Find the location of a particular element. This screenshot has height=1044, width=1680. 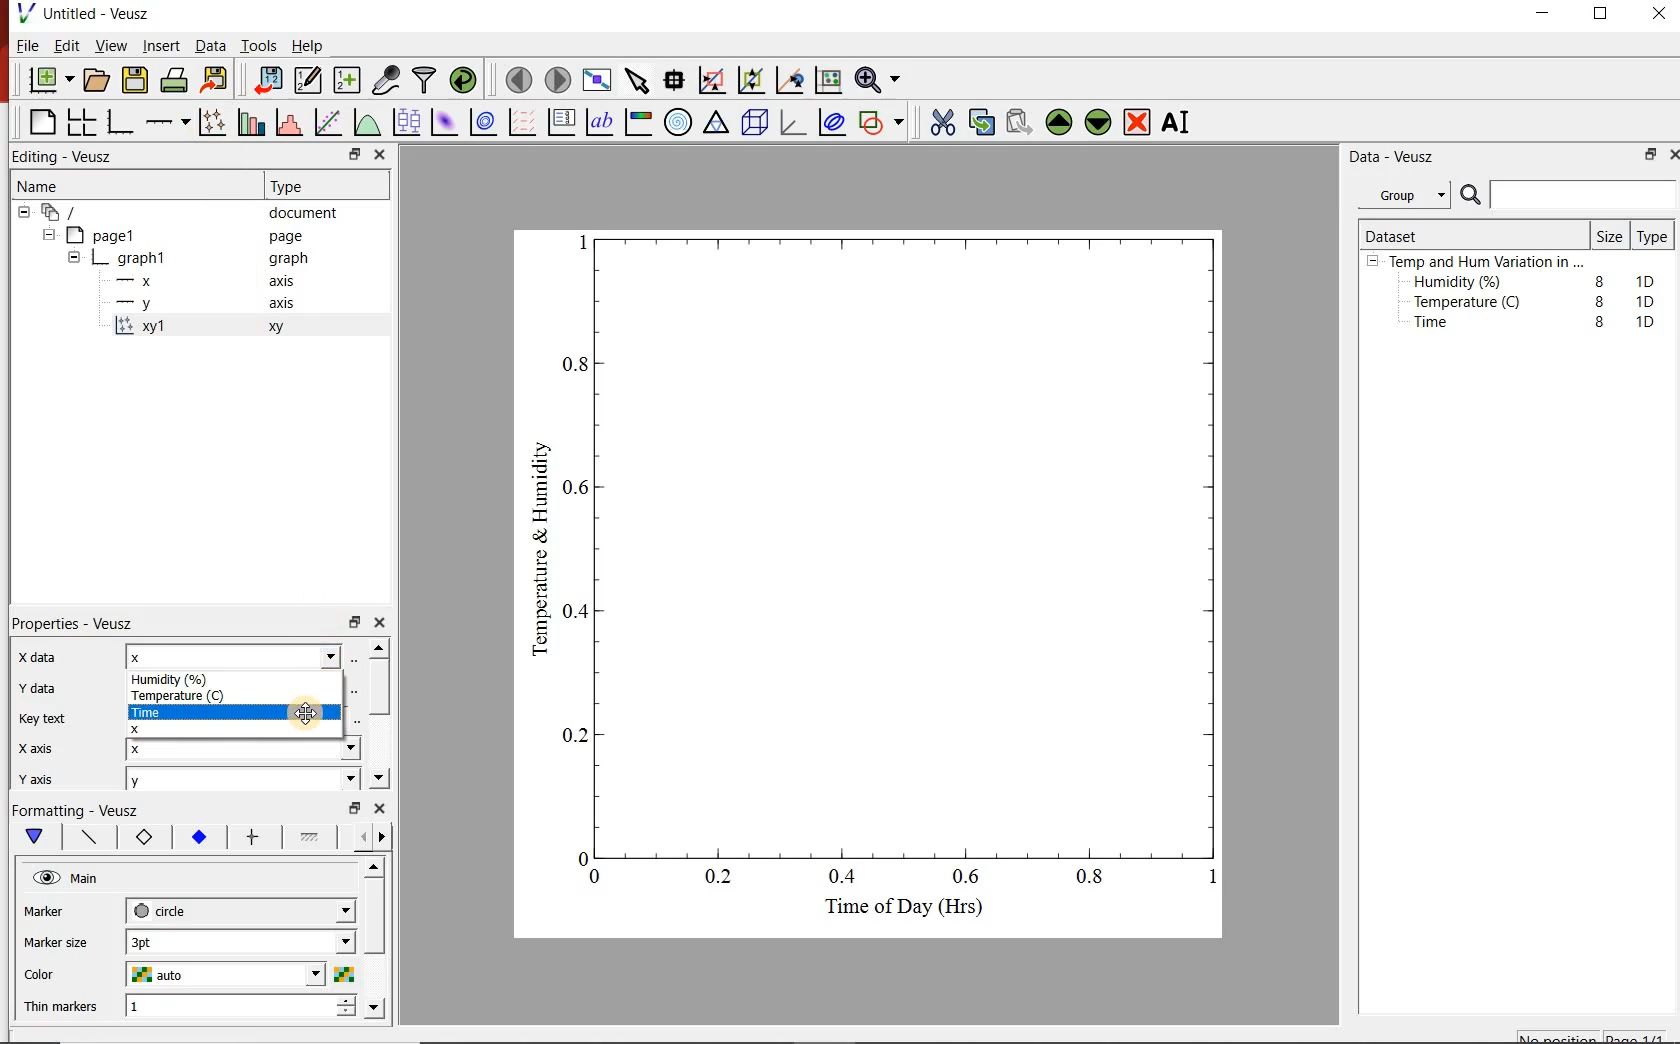

axis is located at coordinates (286, 306).